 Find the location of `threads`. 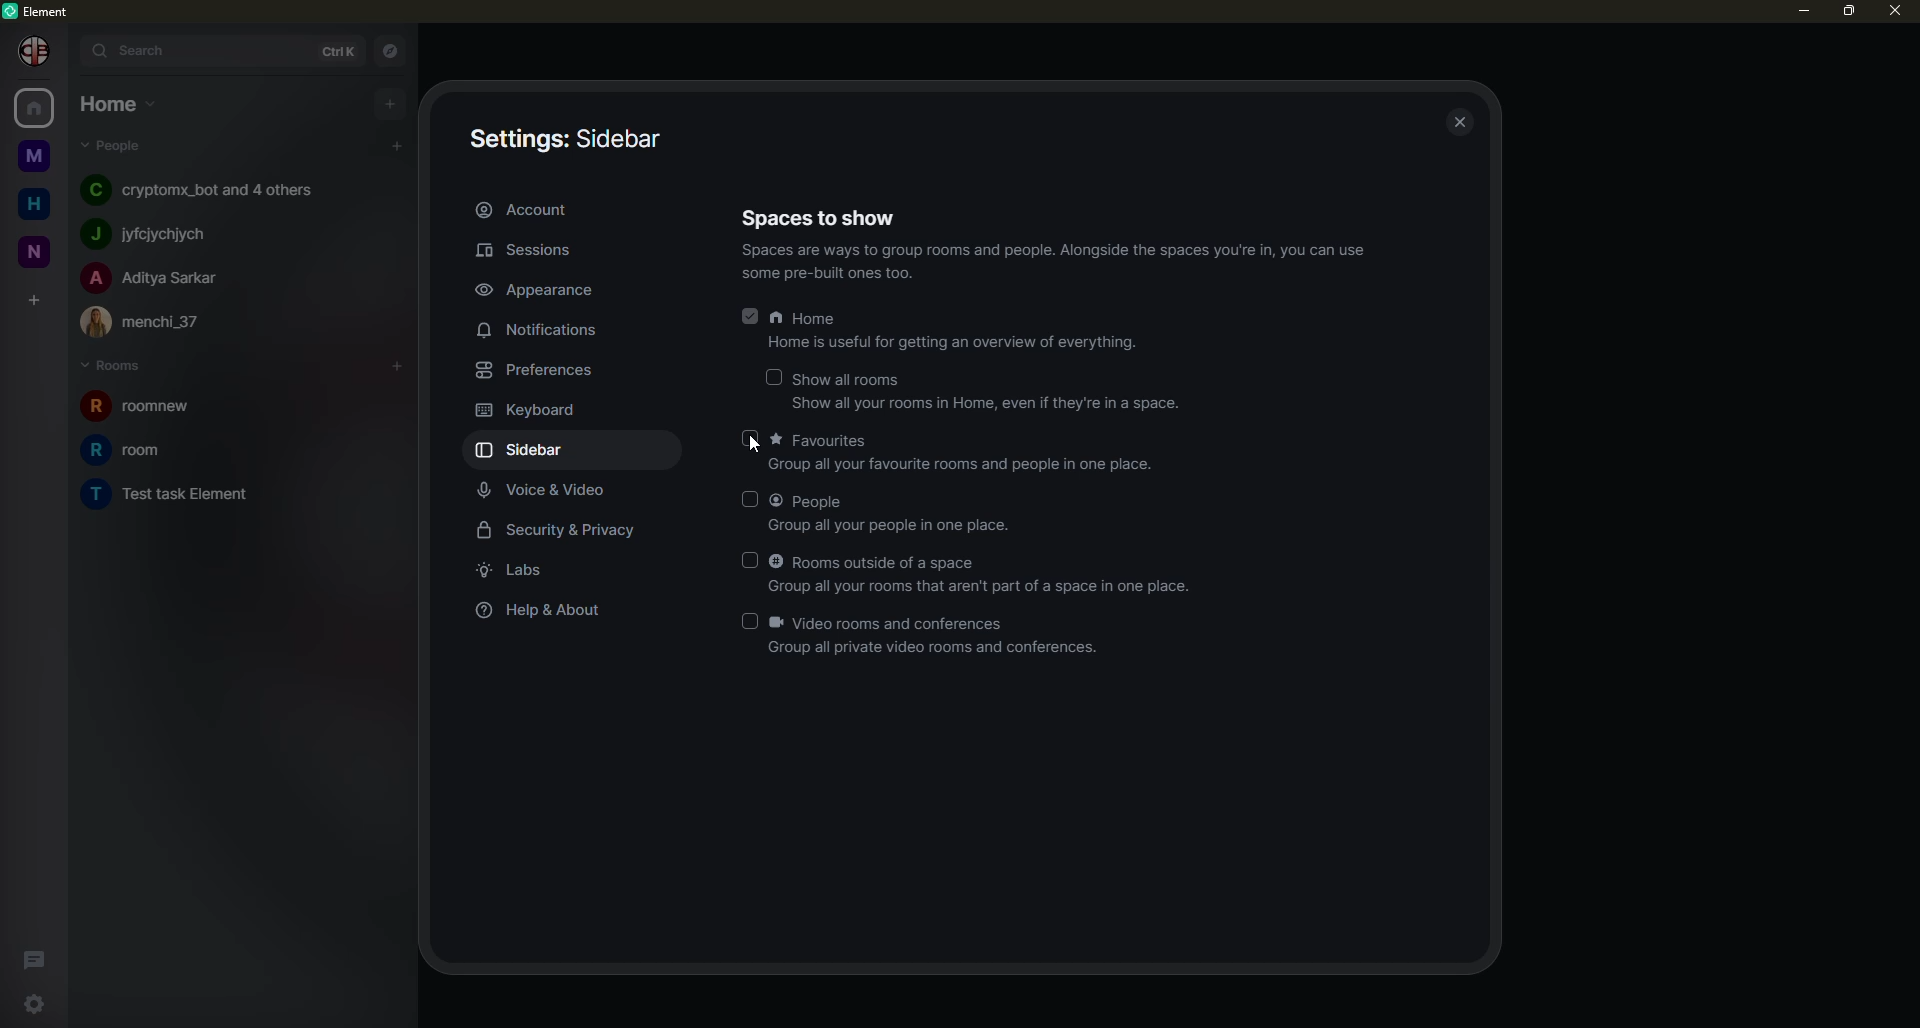

threads is located at coordinates (32, 959).